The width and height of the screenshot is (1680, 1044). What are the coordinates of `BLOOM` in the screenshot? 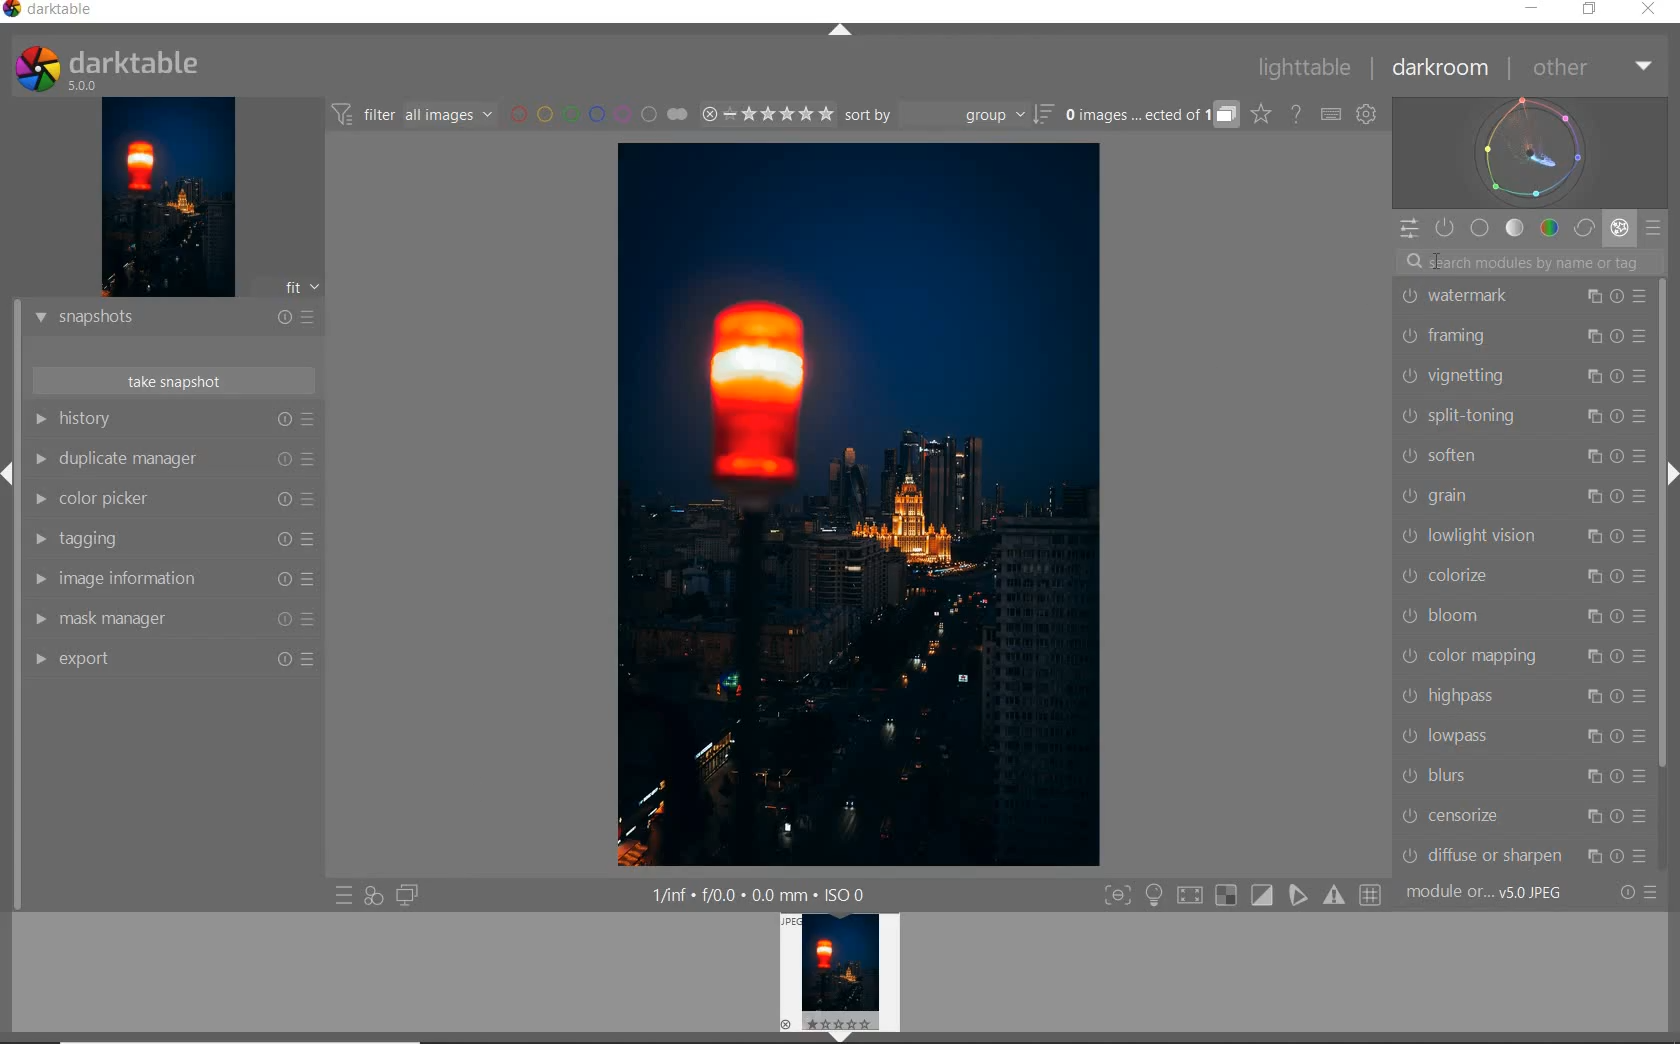 It's located at (1469, 612).